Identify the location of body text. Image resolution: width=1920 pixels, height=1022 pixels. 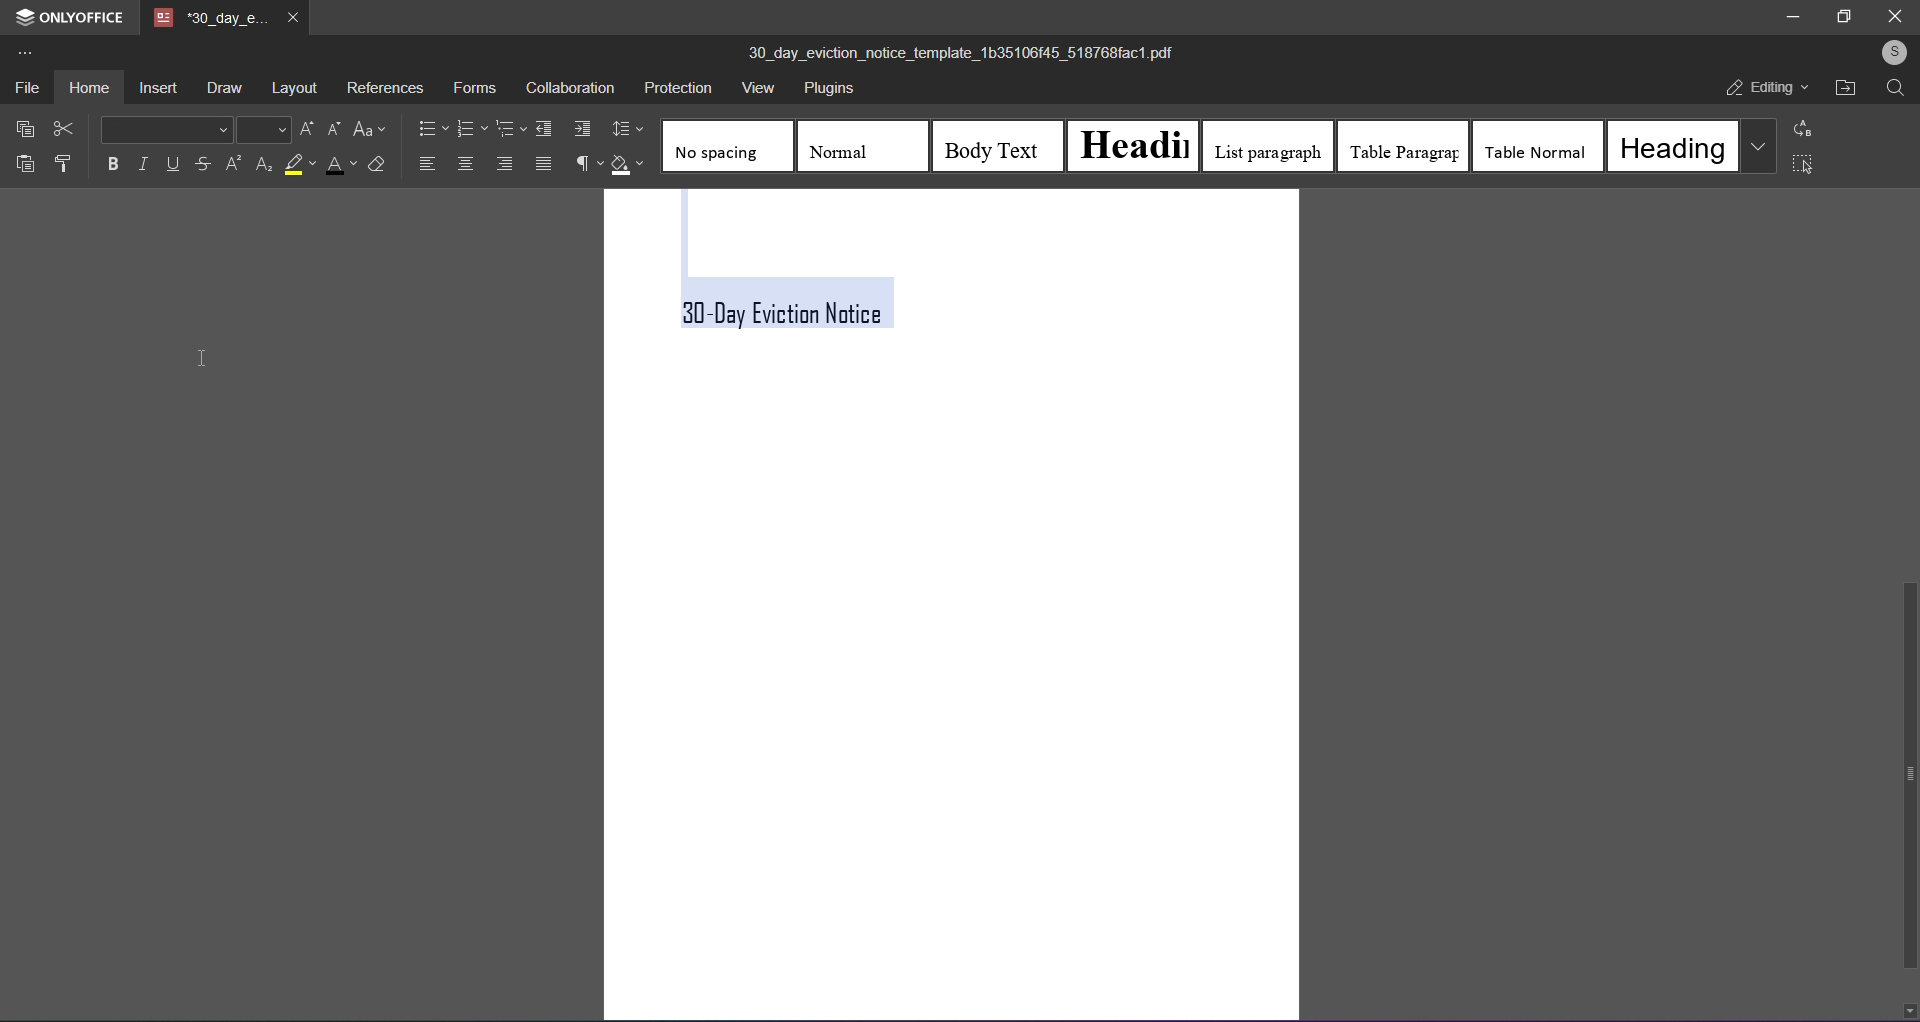
(994, 145).